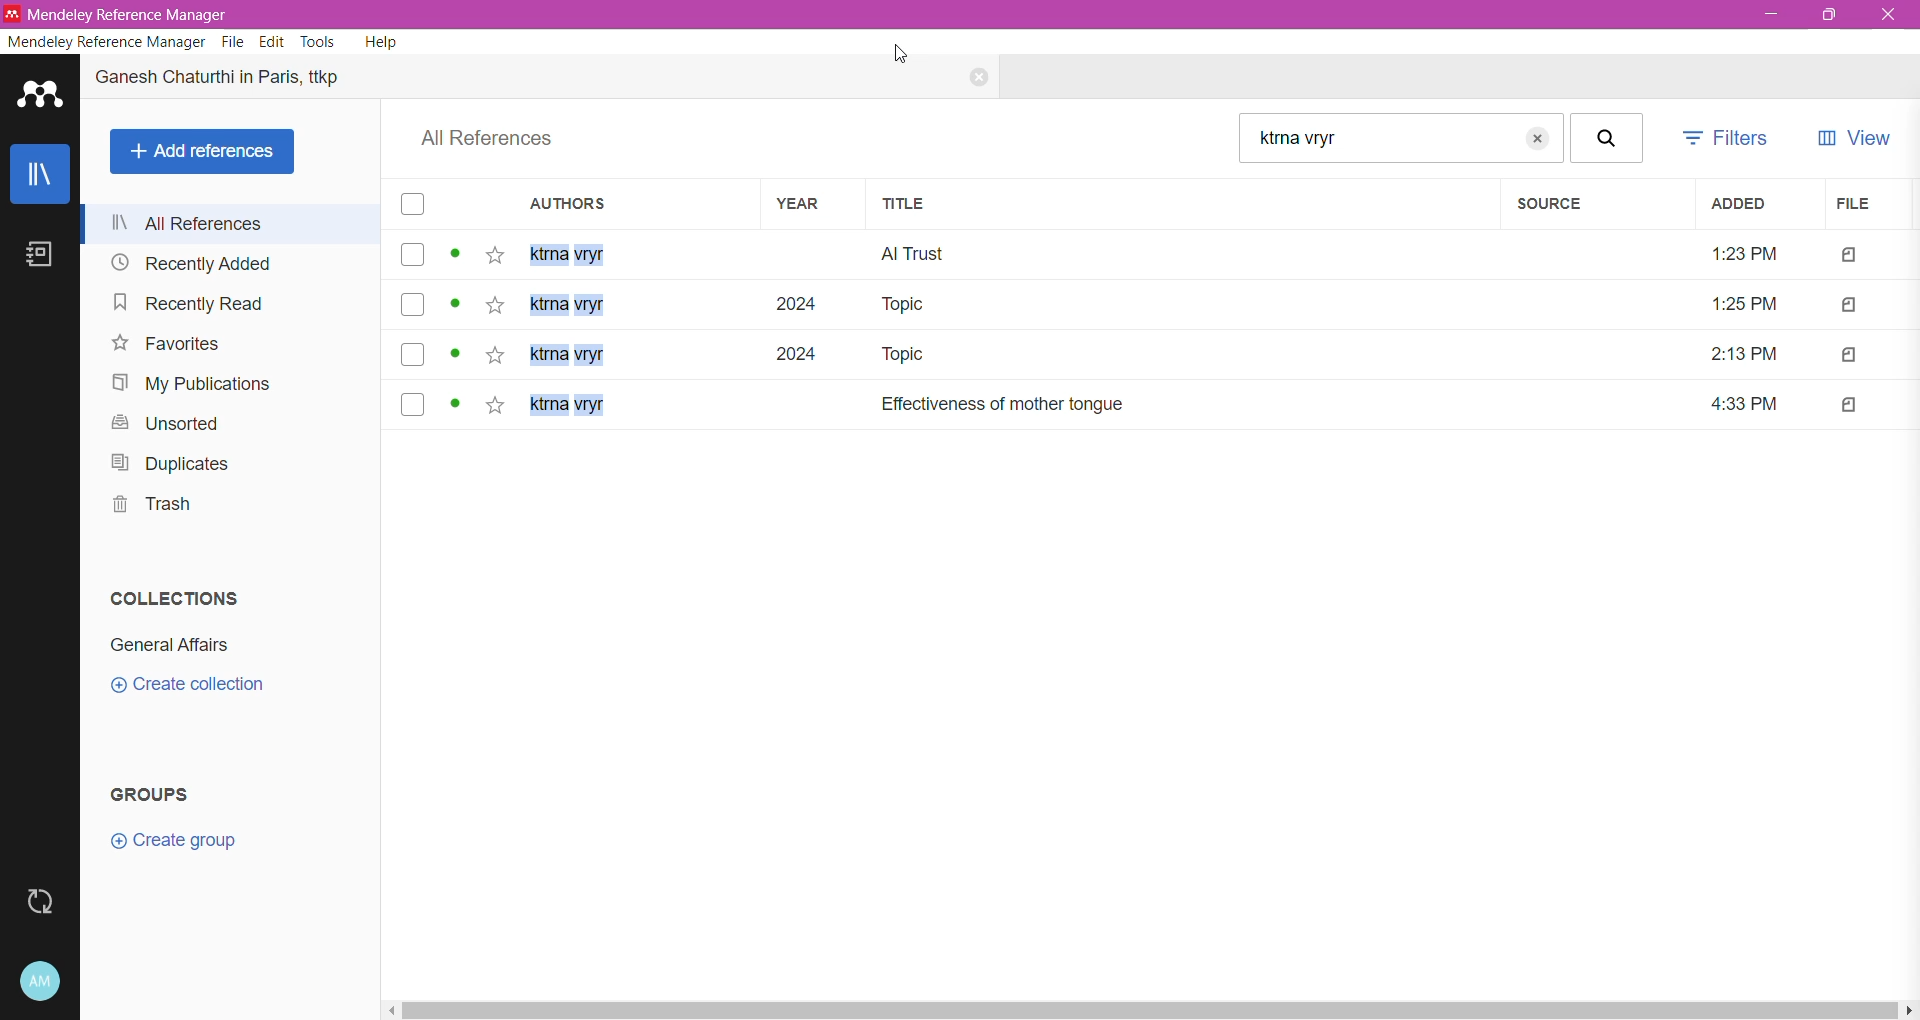 This screenshot has width=1920, height=1020. What do you see at coordinates (412, 254) in the screenshot?
I see `select reference ` at bounding box center [412, 254].